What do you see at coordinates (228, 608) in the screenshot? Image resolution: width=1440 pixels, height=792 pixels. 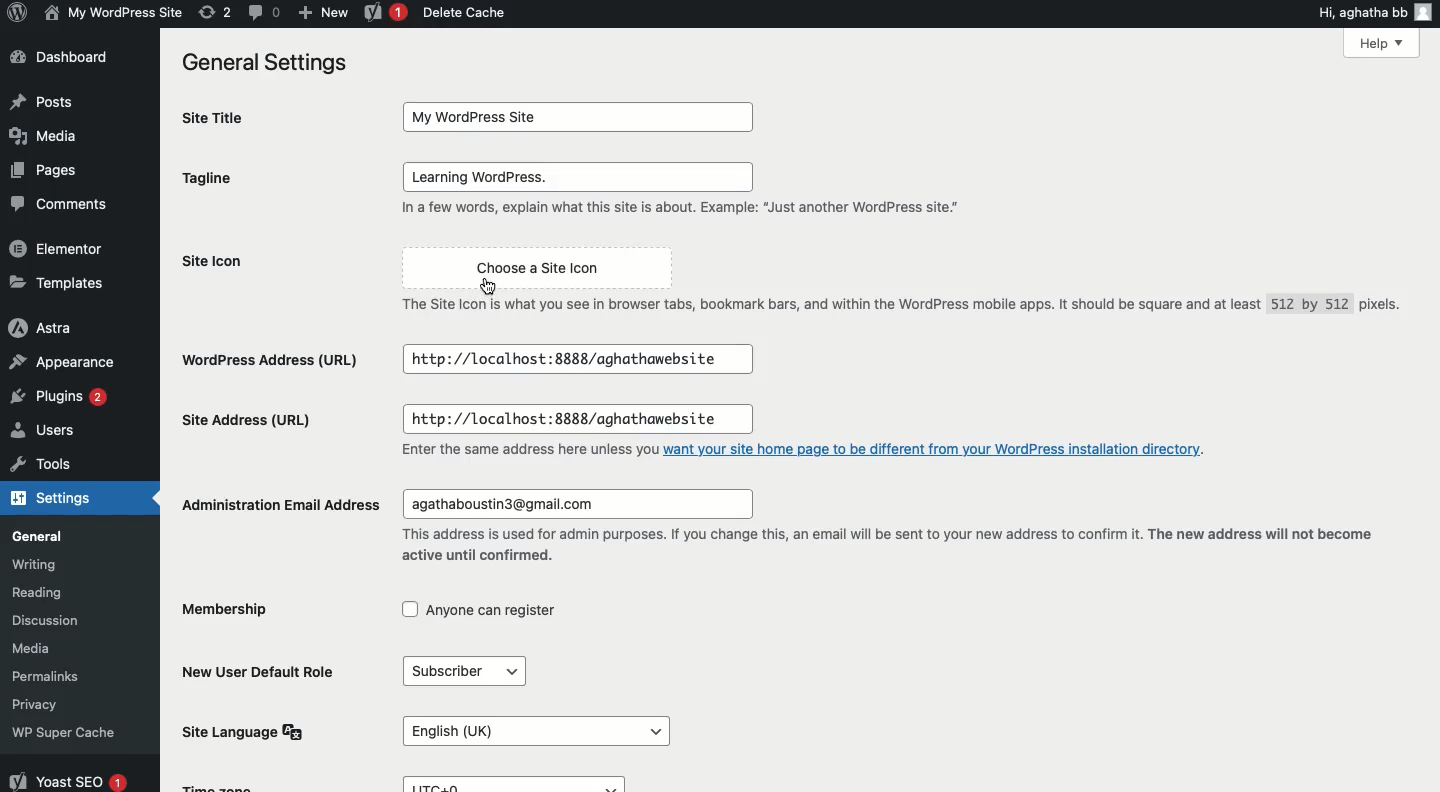 I see `Membership` at bounding box center [228, 608].